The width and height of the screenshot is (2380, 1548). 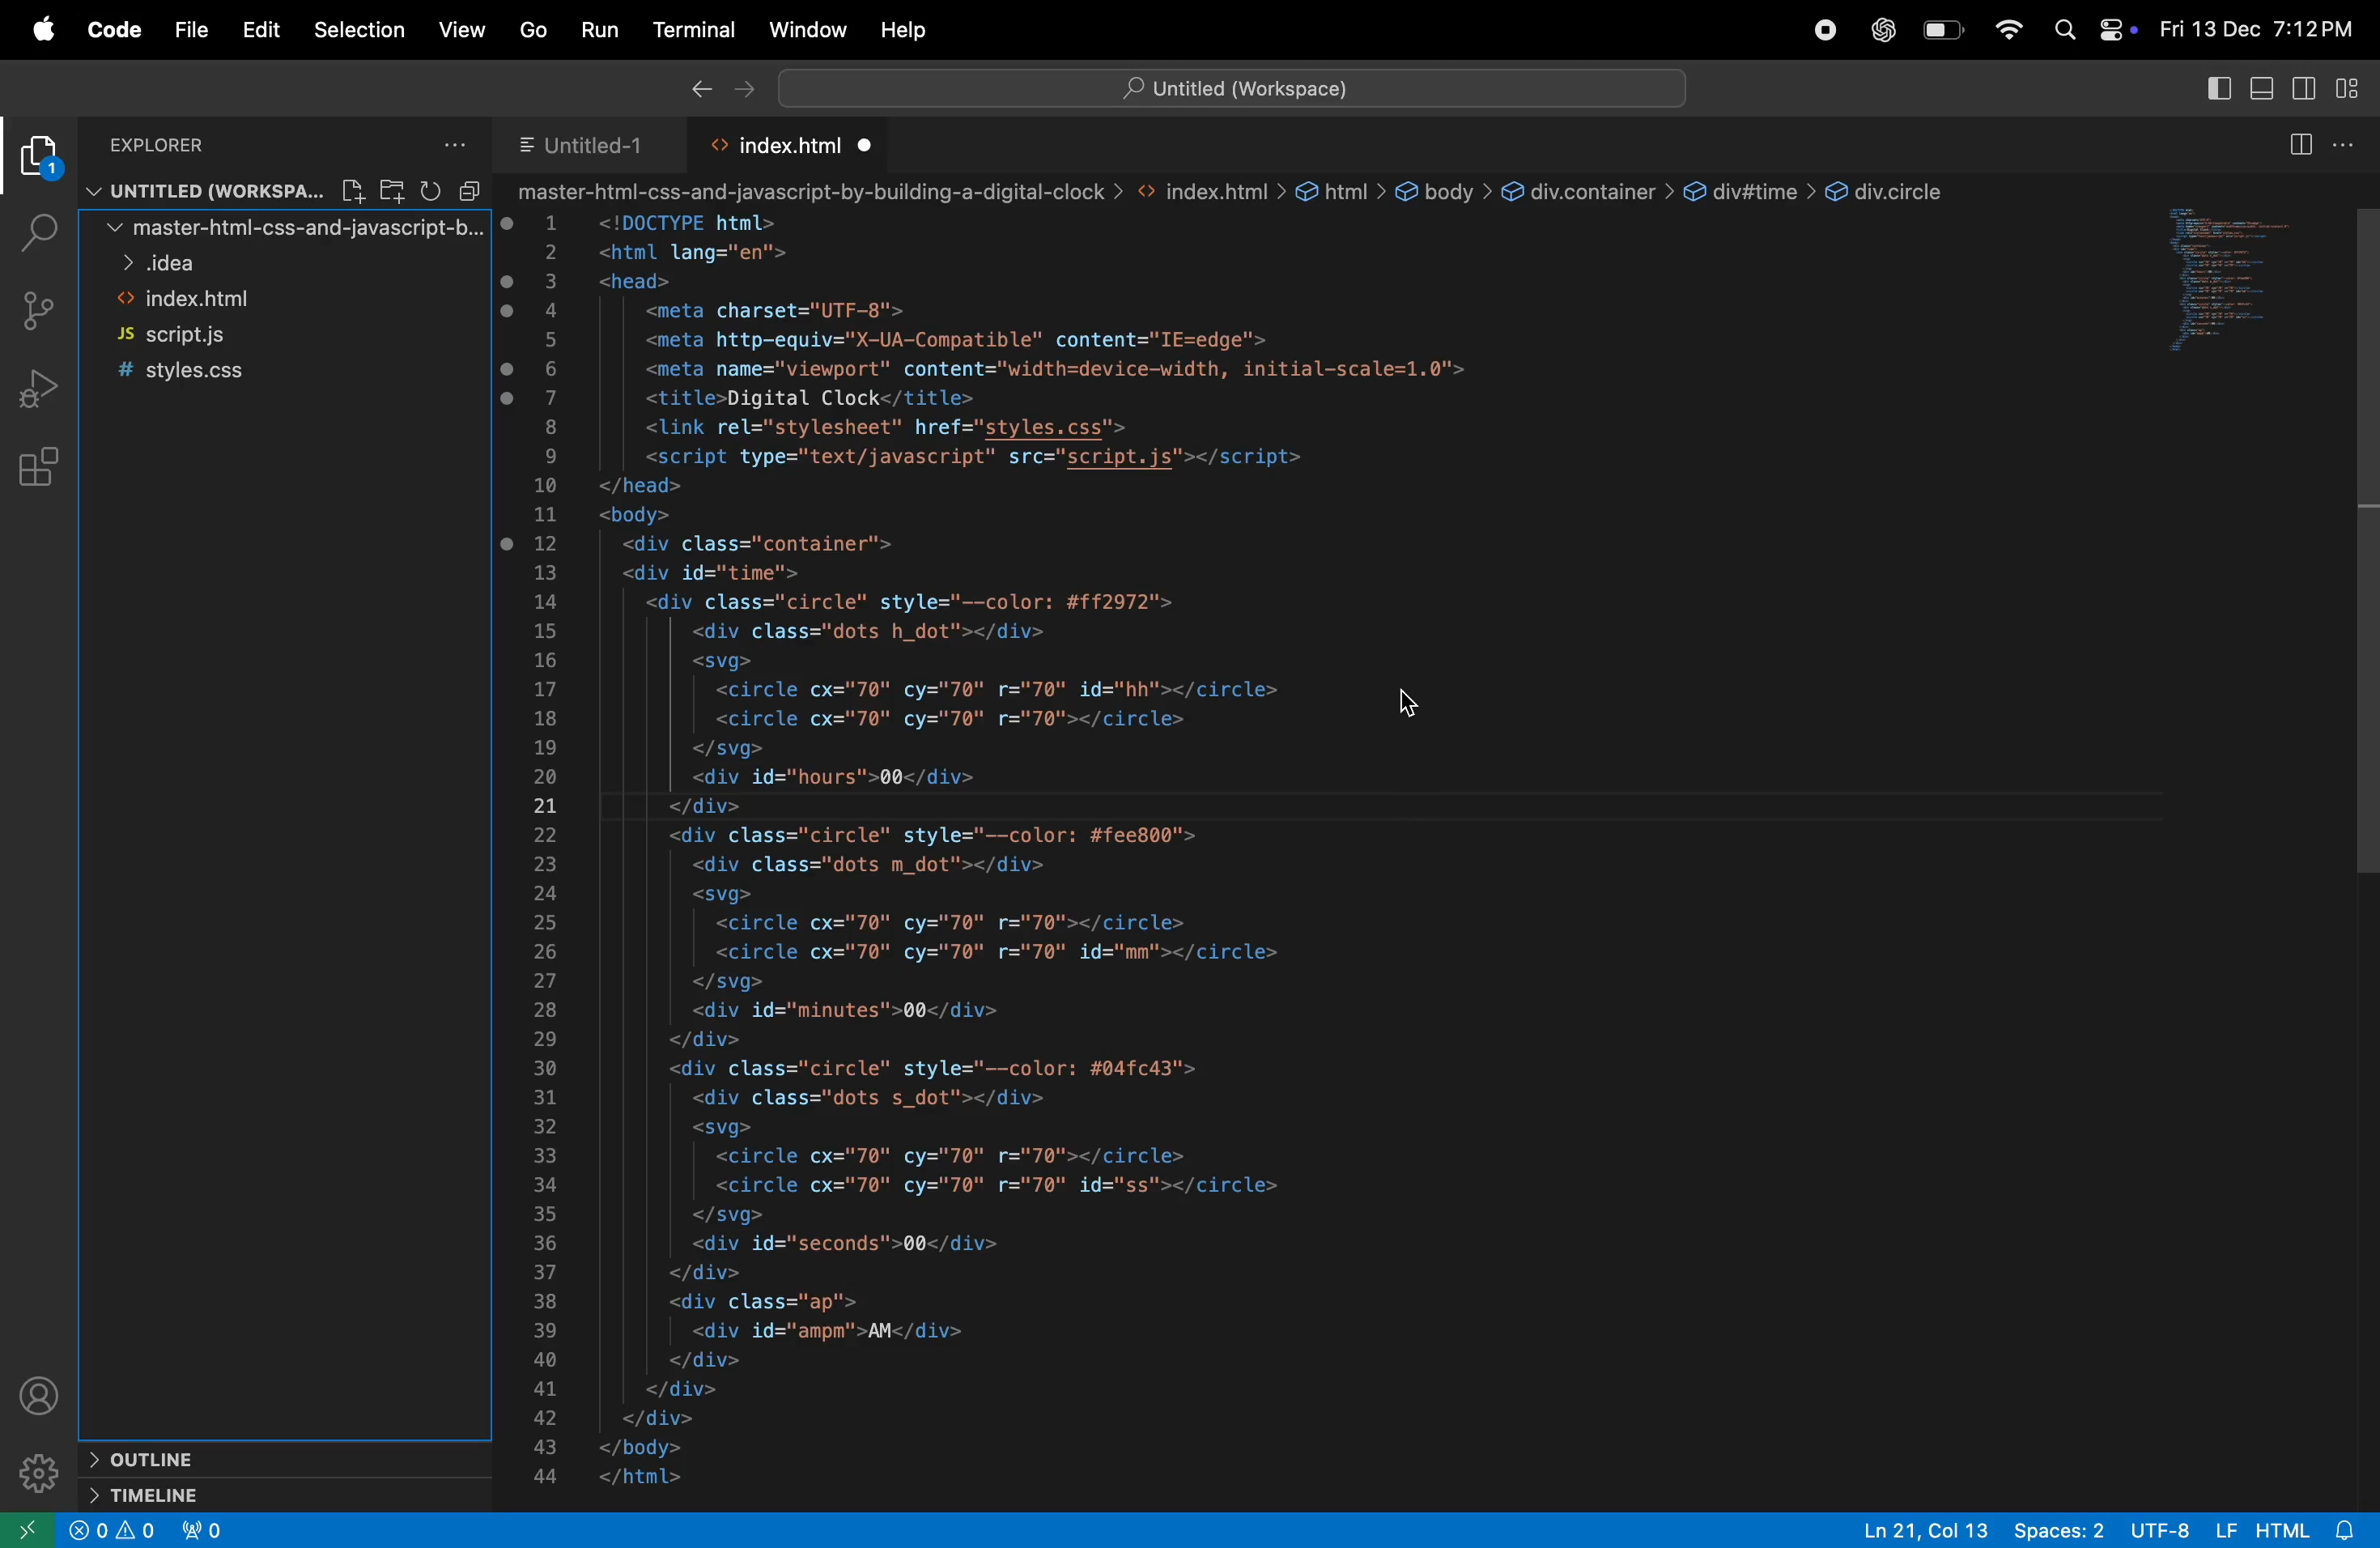 I want to click on utf 8, so click(x=2159, y=1529).